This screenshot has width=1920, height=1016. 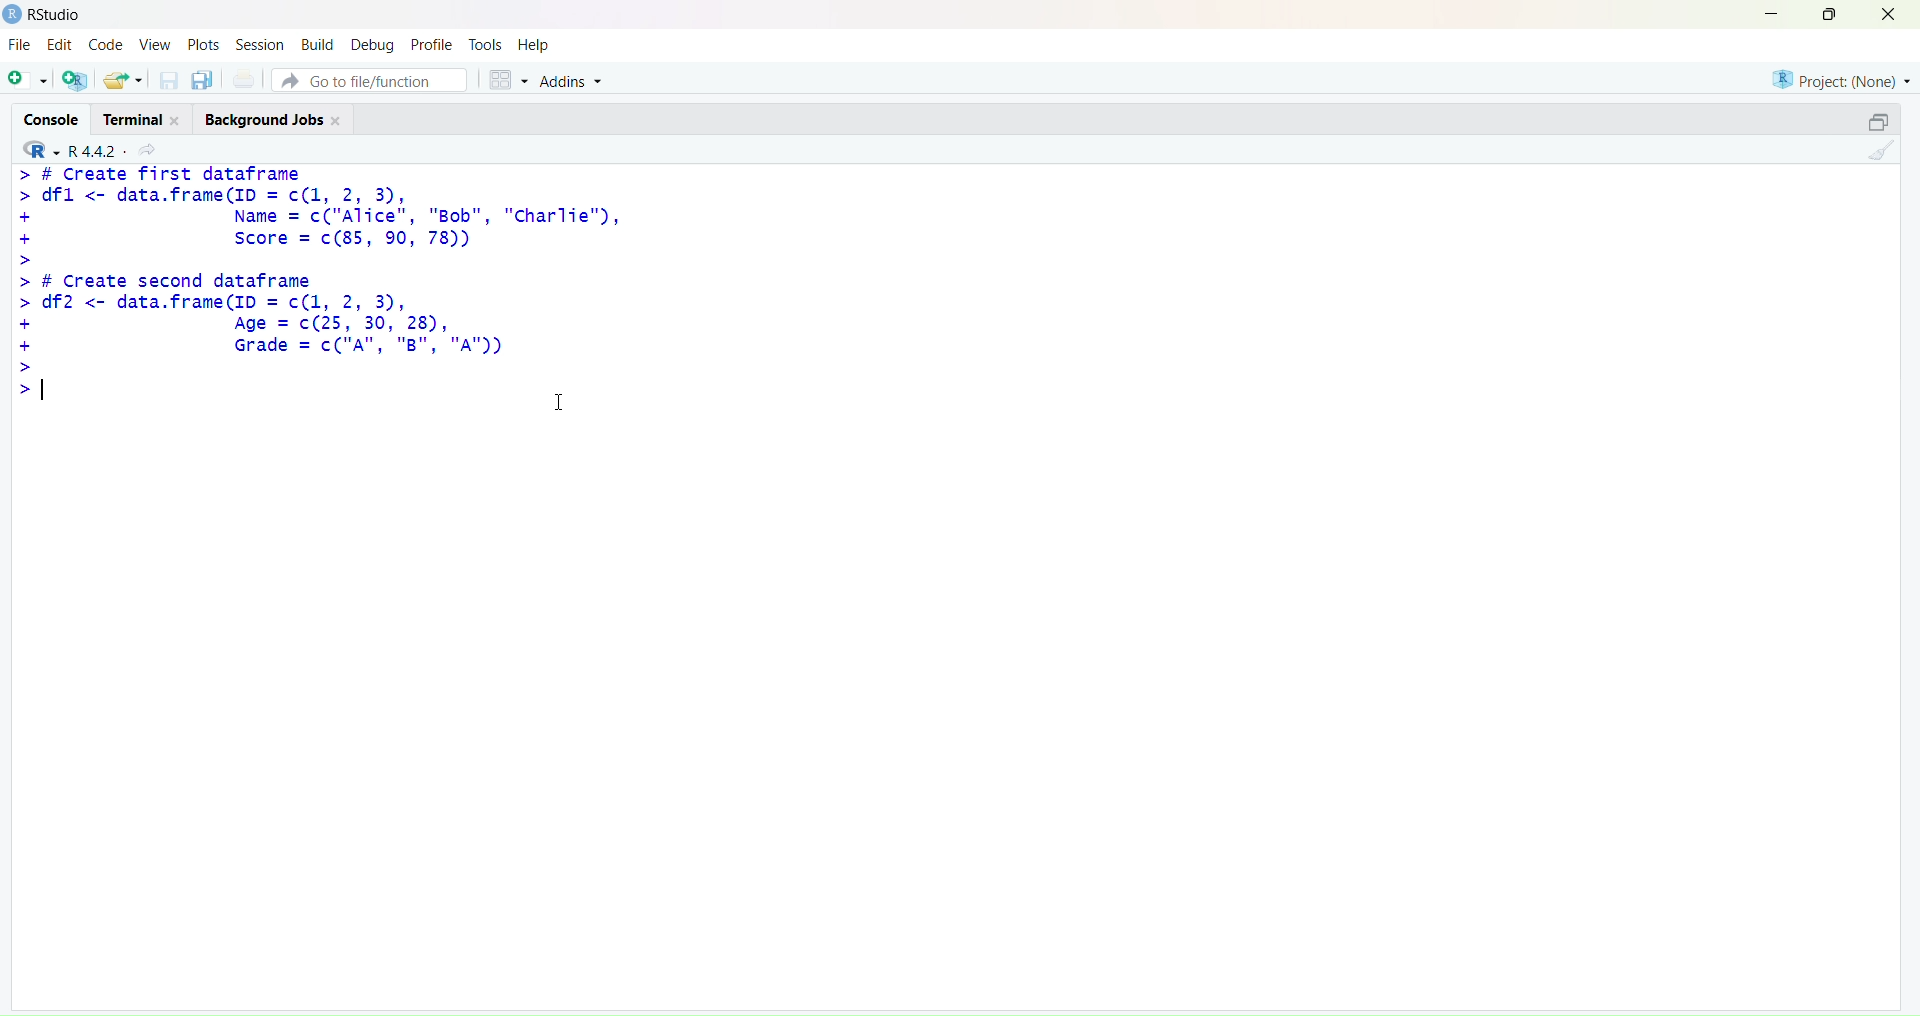 I want to click on Debug, so click(x=372, y=46).